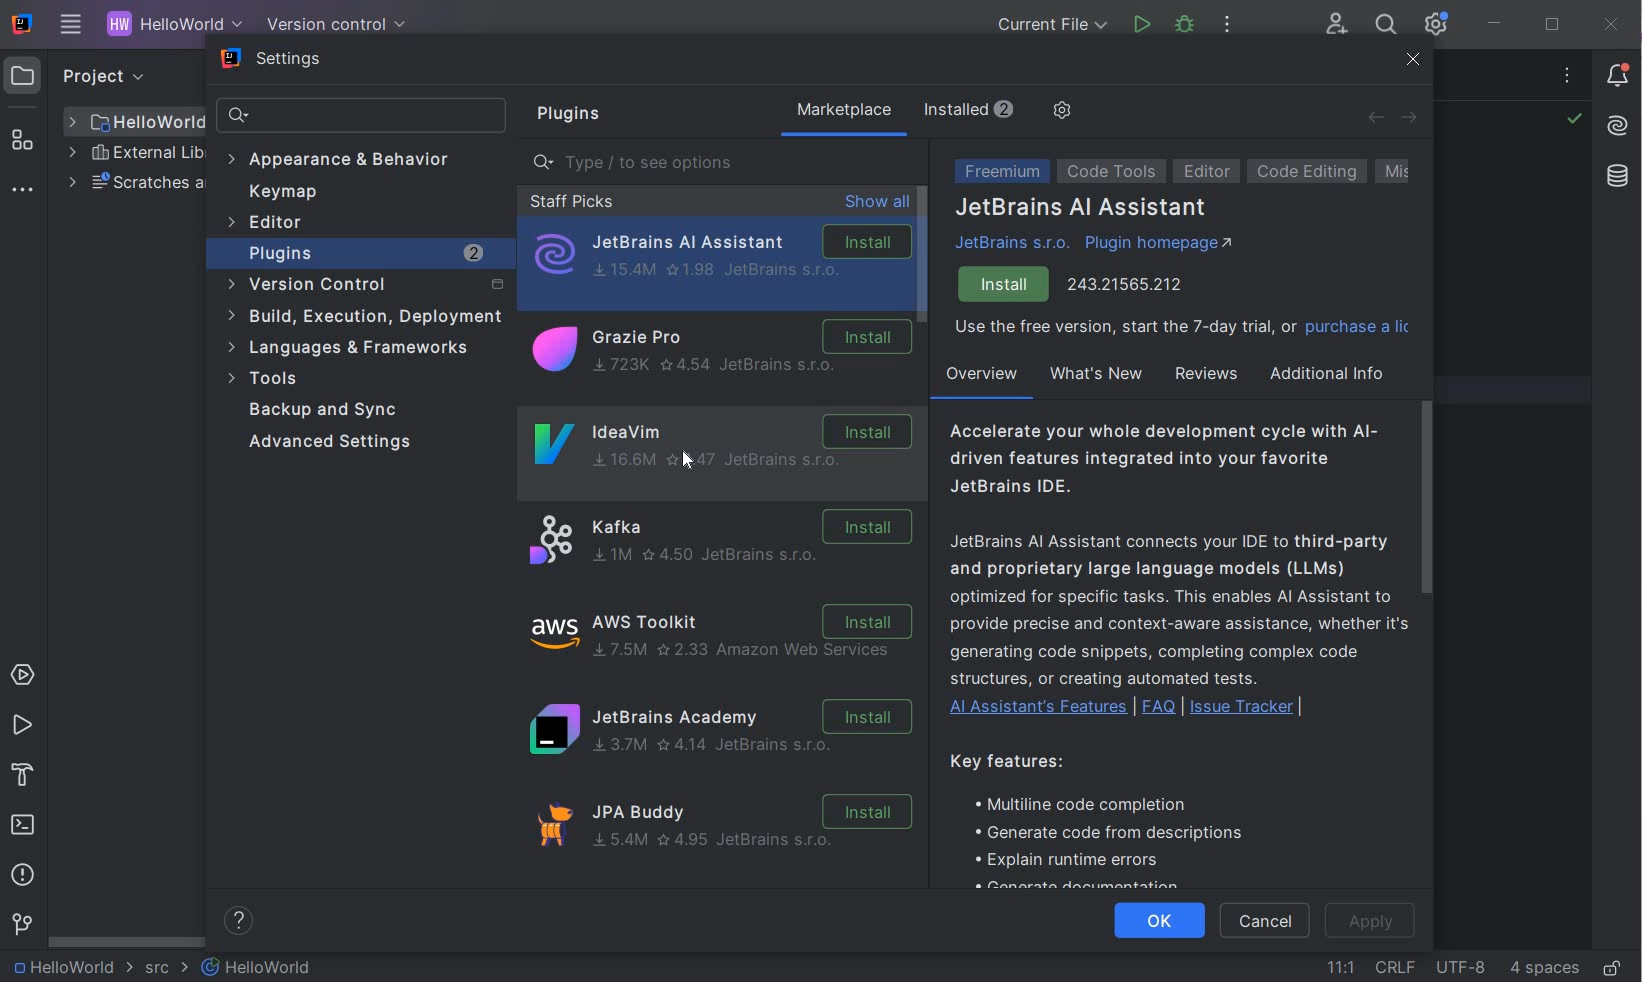 The width and height of the screenshot is (1642, 982). Describe the element at coordinates (66, 26) in the screenshot. I see `MAIN MENU` at that location.